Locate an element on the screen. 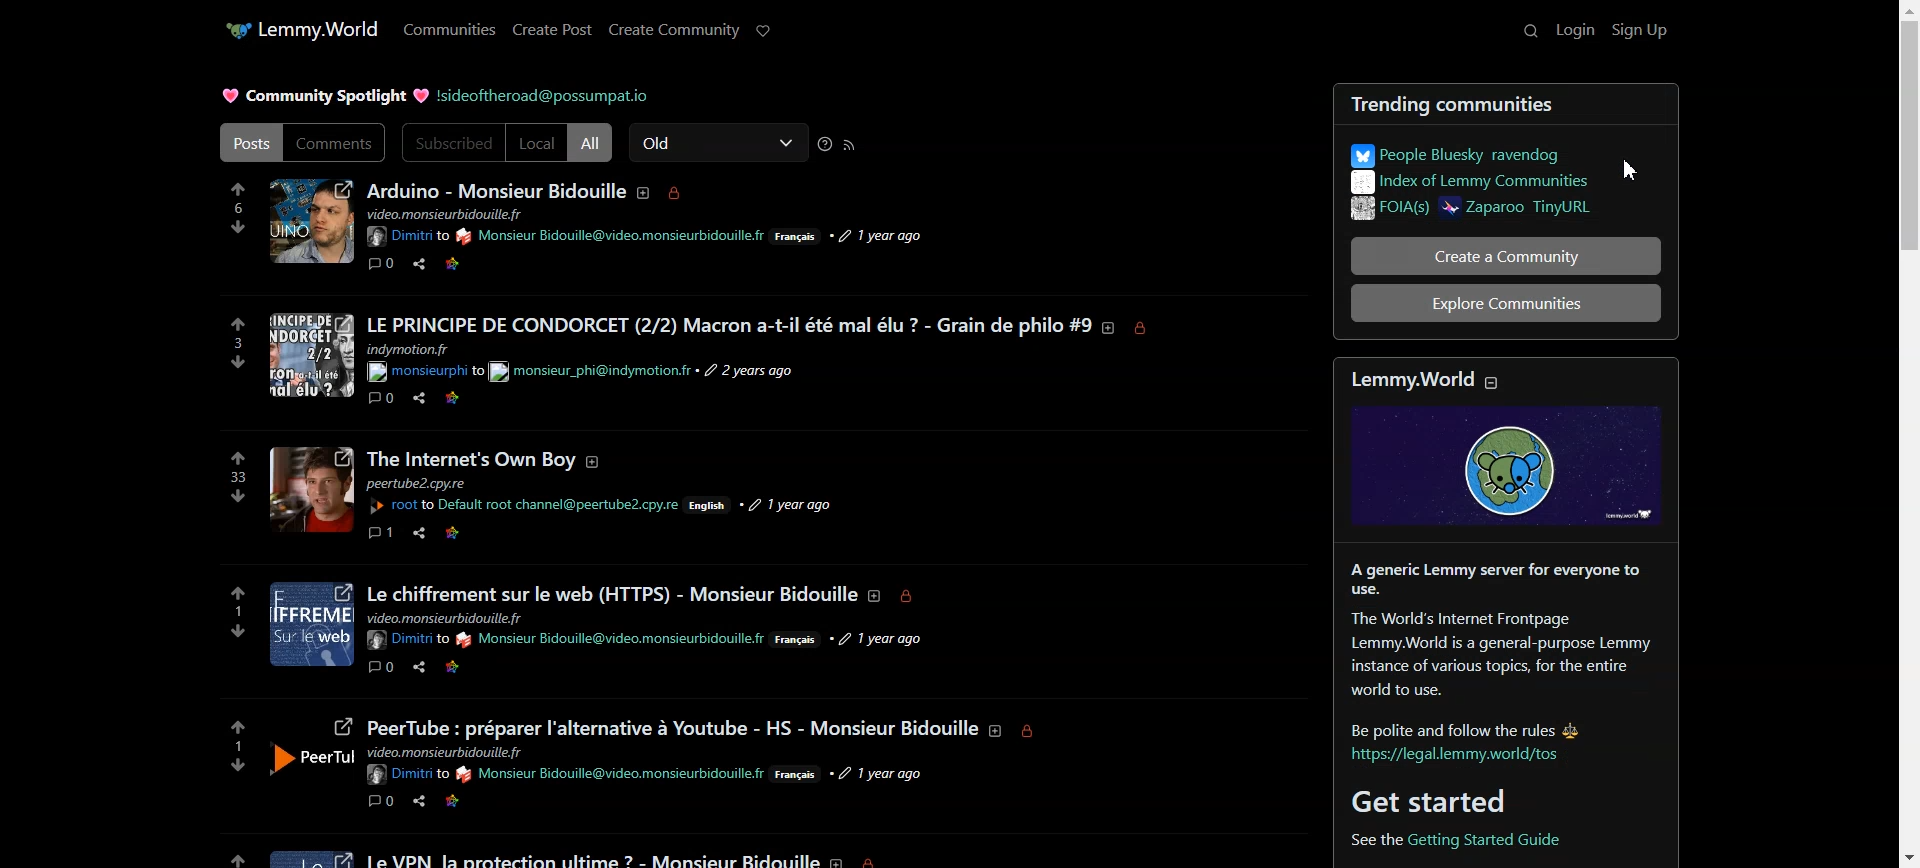 The image size is (1920, 868). Hyperlink is located at coordinates (409, 237).